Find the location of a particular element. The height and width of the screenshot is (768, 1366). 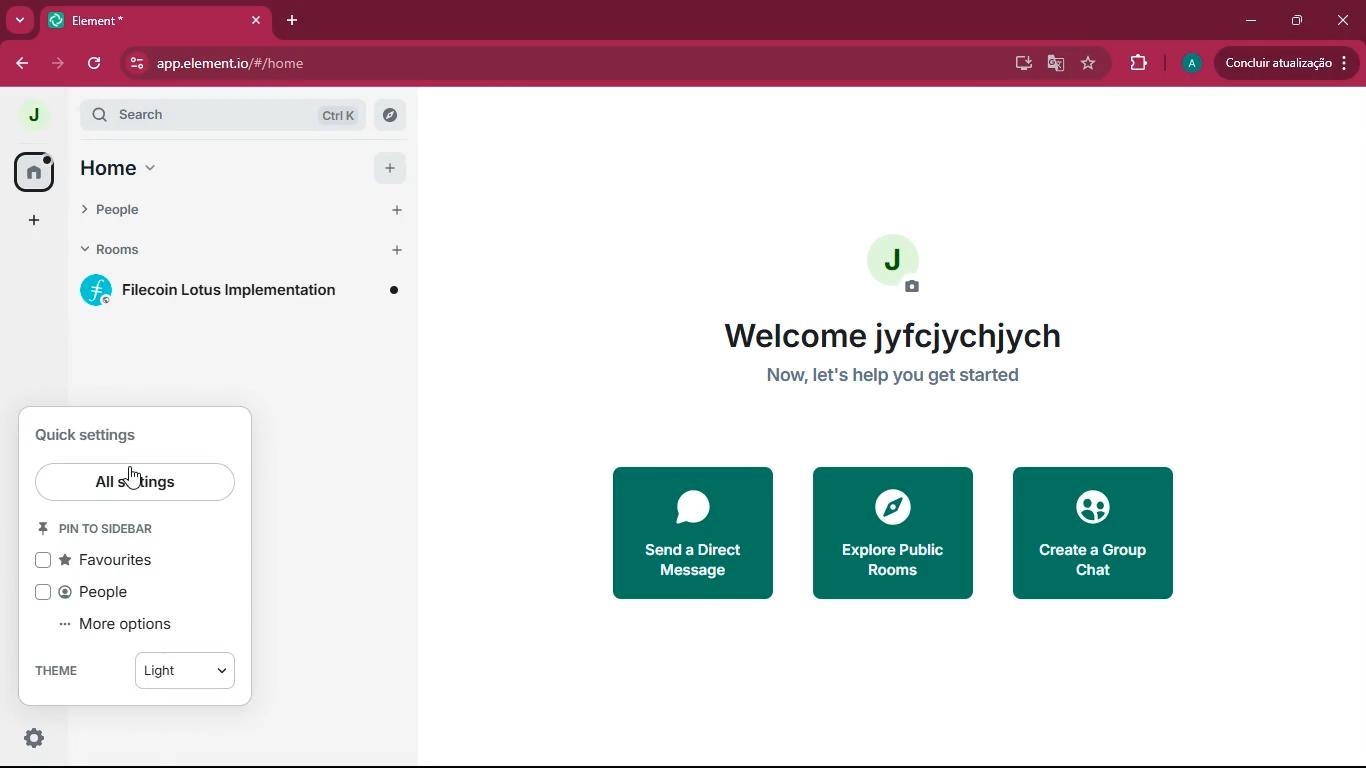

minimize is located at coordinates (1247, 21).